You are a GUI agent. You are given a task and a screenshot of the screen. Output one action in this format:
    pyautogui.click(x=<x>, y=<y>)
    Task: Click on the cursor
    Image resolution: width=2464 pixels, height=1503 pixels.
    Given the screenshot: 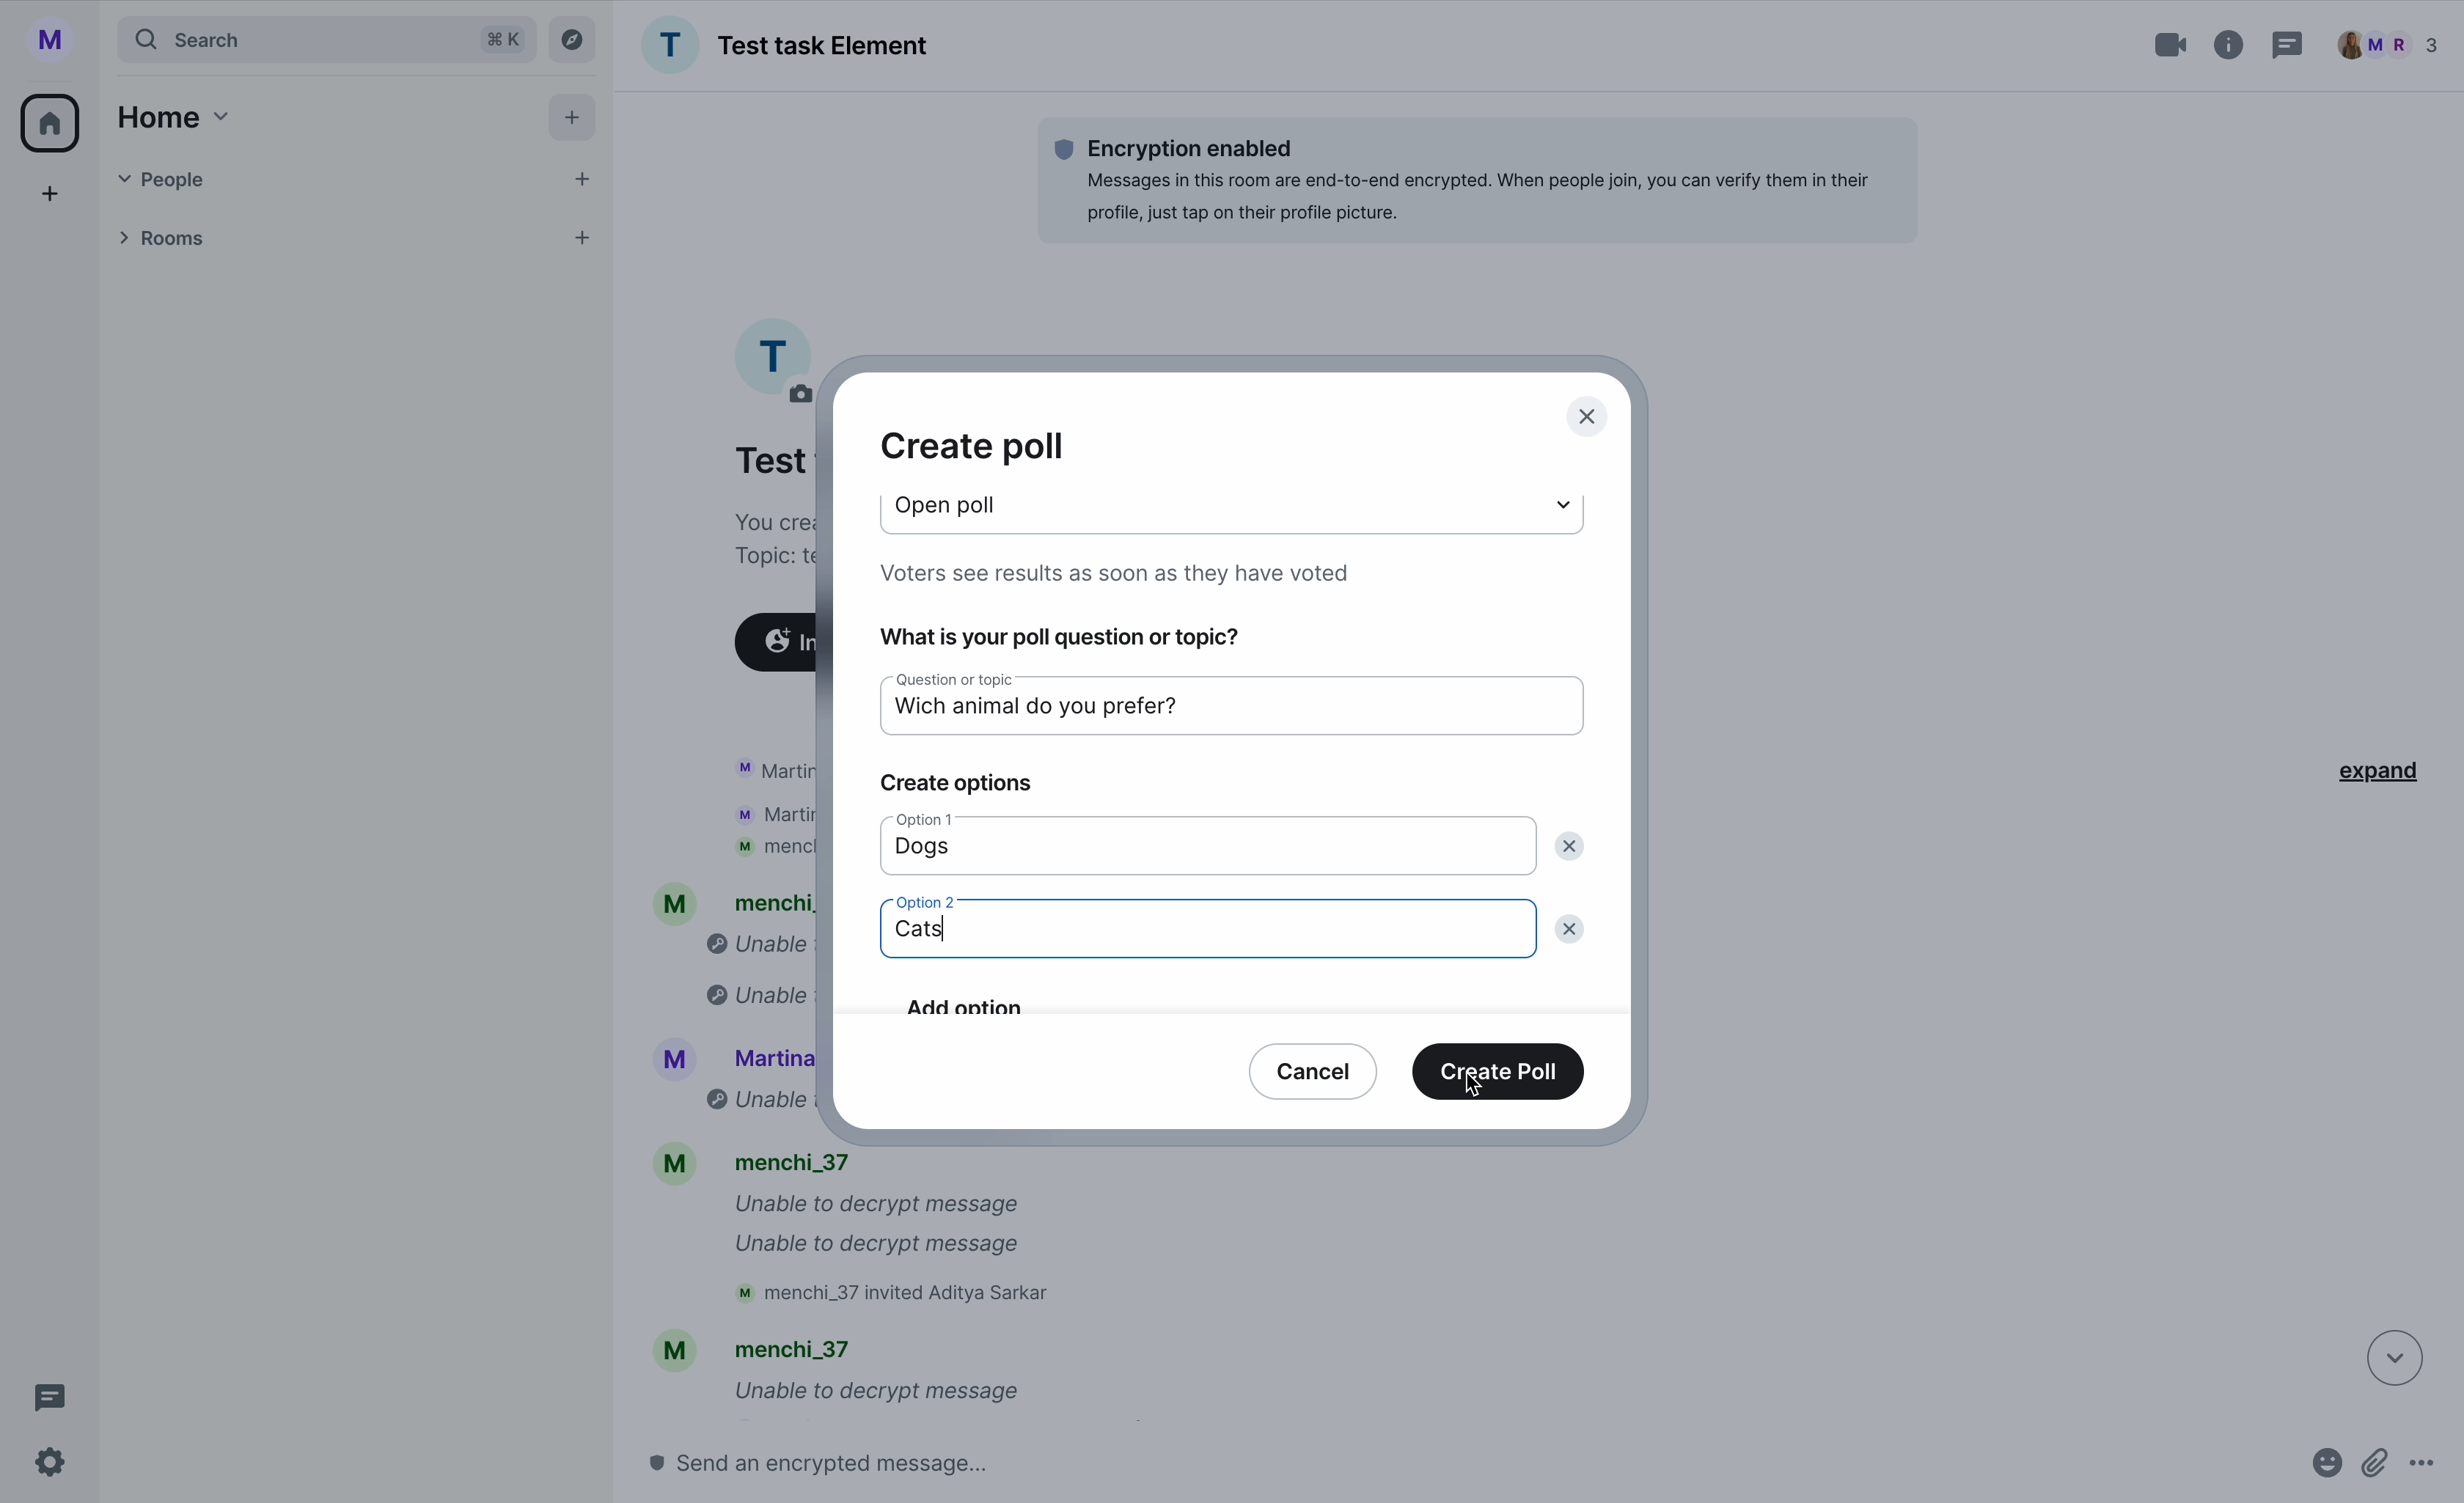 What is the action you would take?
    pyautogui.click(x=1480, y=1090)
    